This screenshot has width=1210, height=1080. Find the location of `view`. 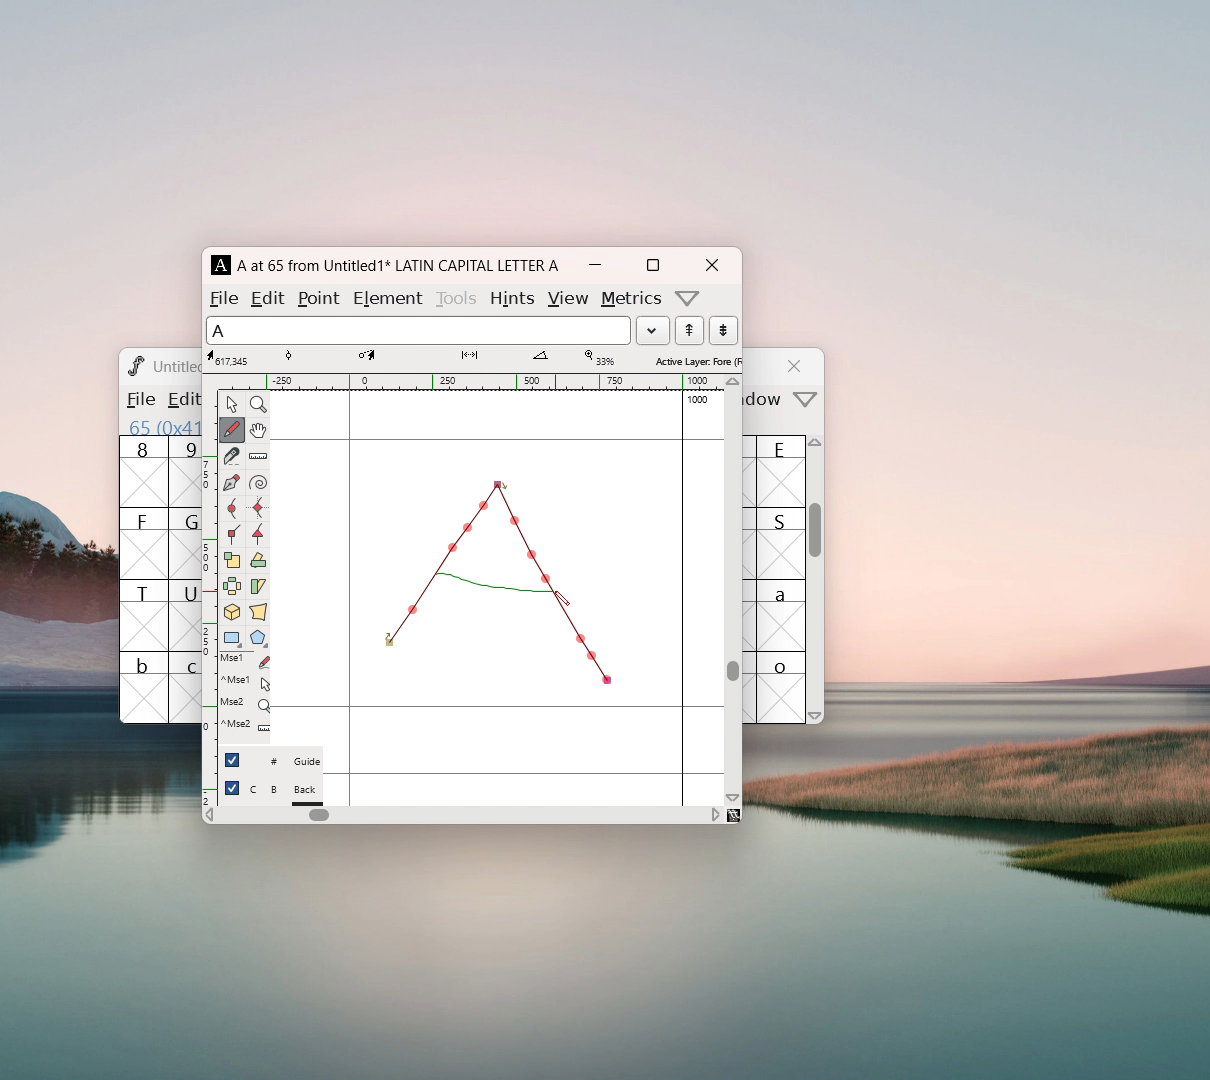

view is located at coordinates (567, 299).